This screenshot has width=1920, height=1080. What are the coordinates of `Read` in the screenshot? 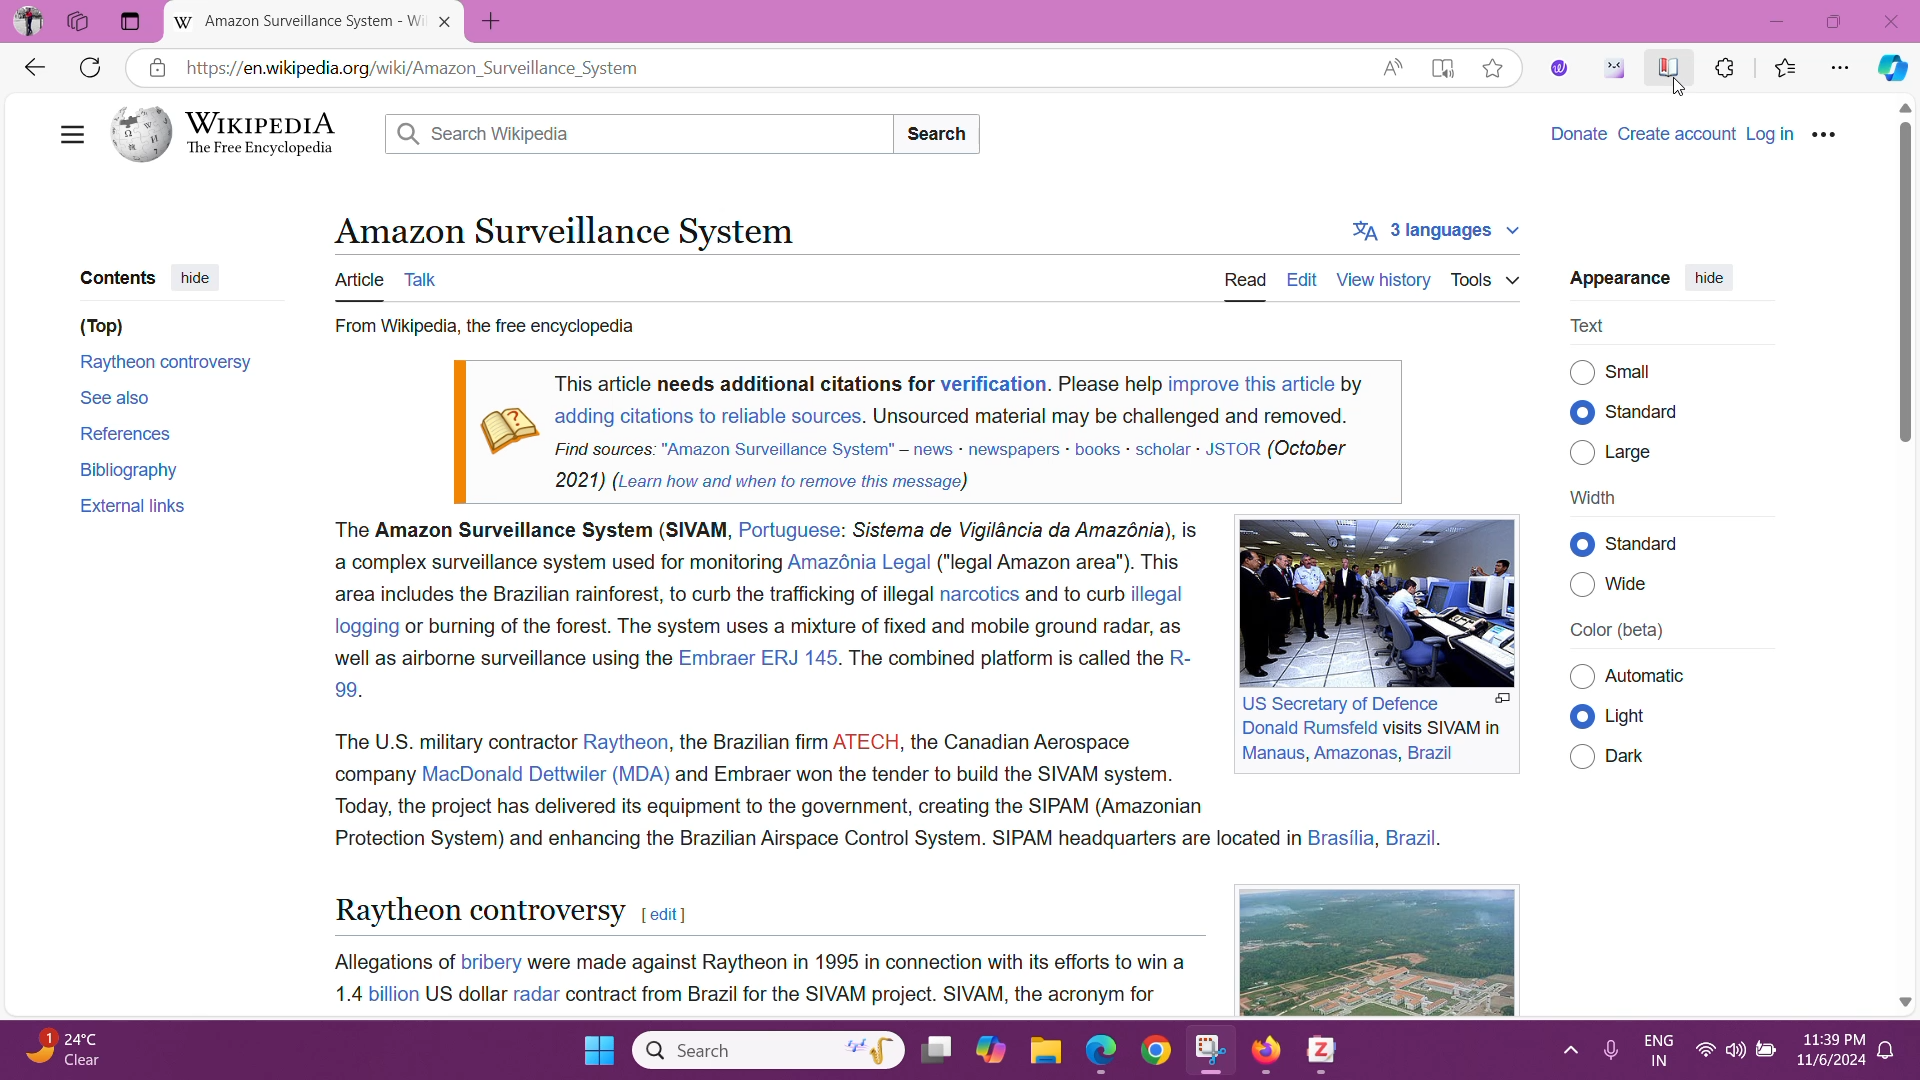 It's located at (1248, 280).